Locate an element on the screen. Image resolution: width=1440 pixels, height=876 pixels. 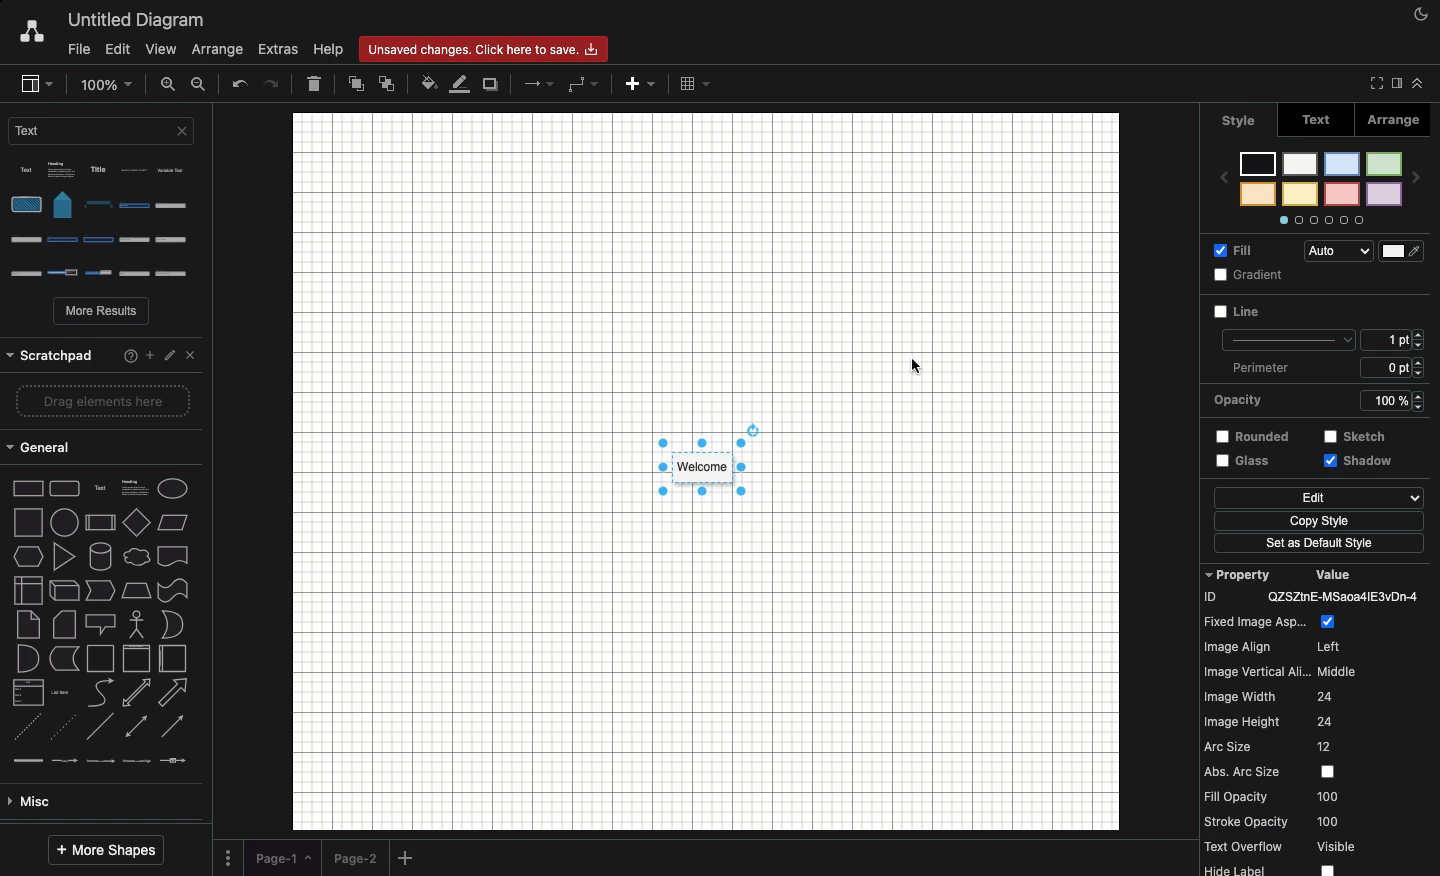
Edit is located at coordinates (116, 48).